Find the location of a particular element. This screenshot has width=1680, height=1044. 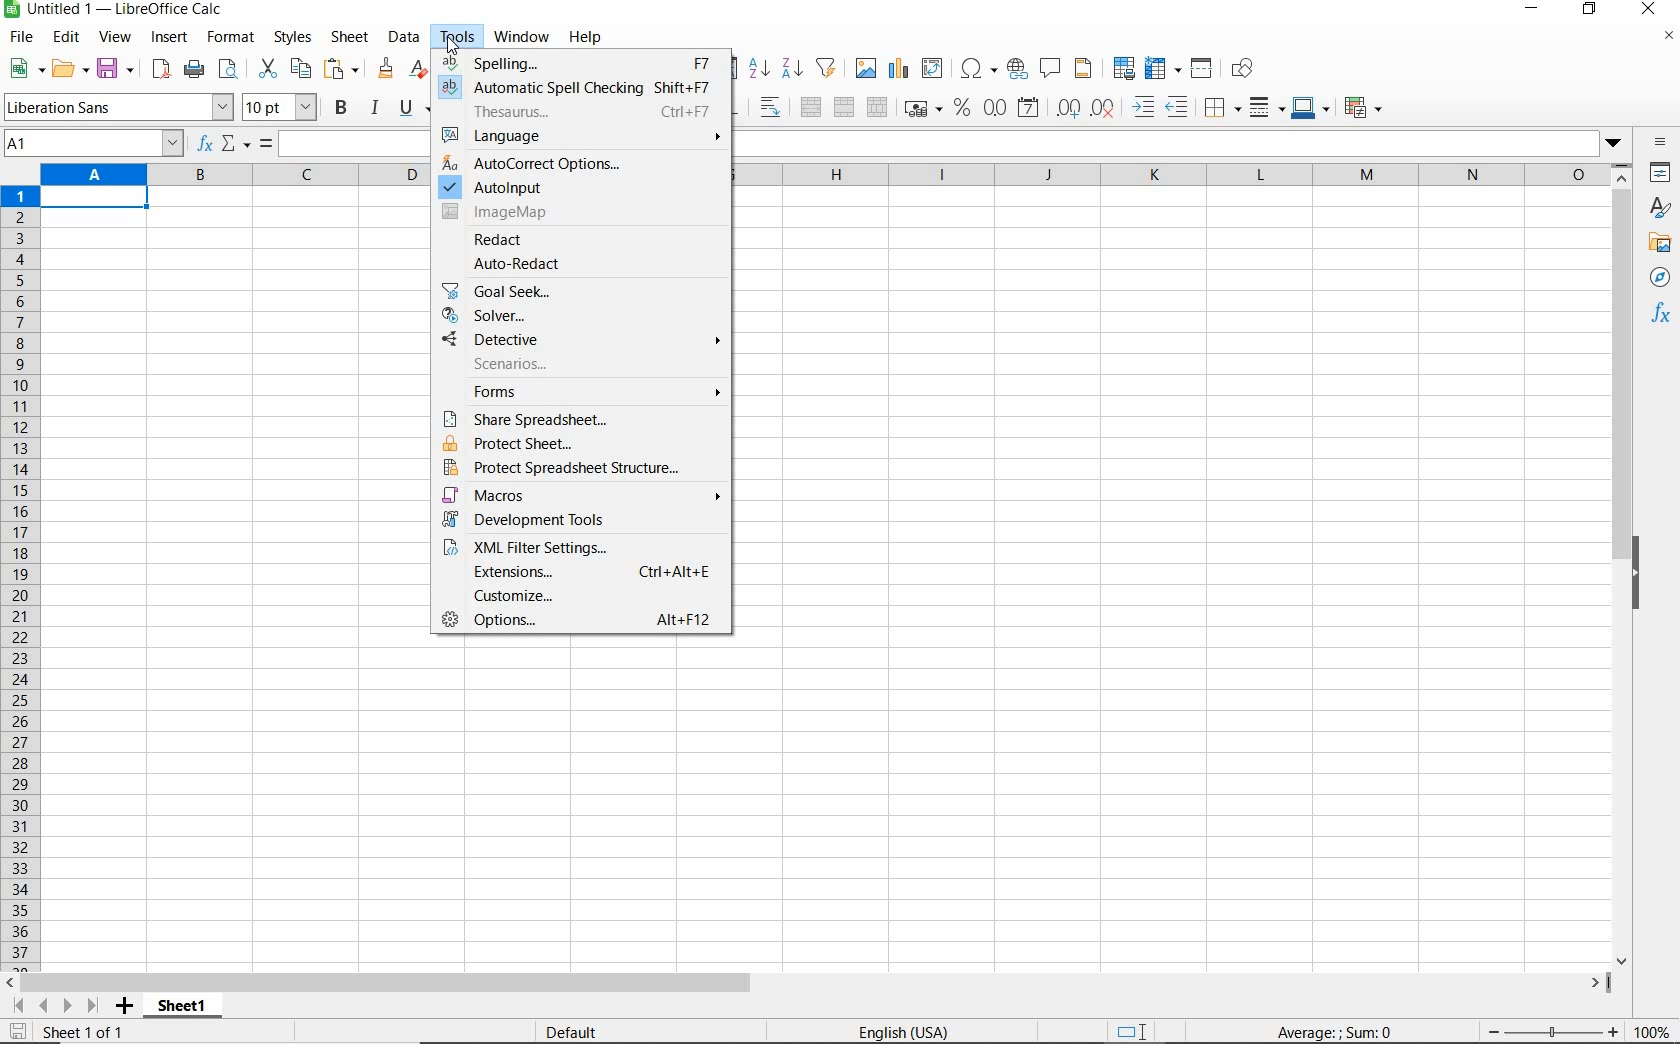

sheet is located at coordinates (350, 36).